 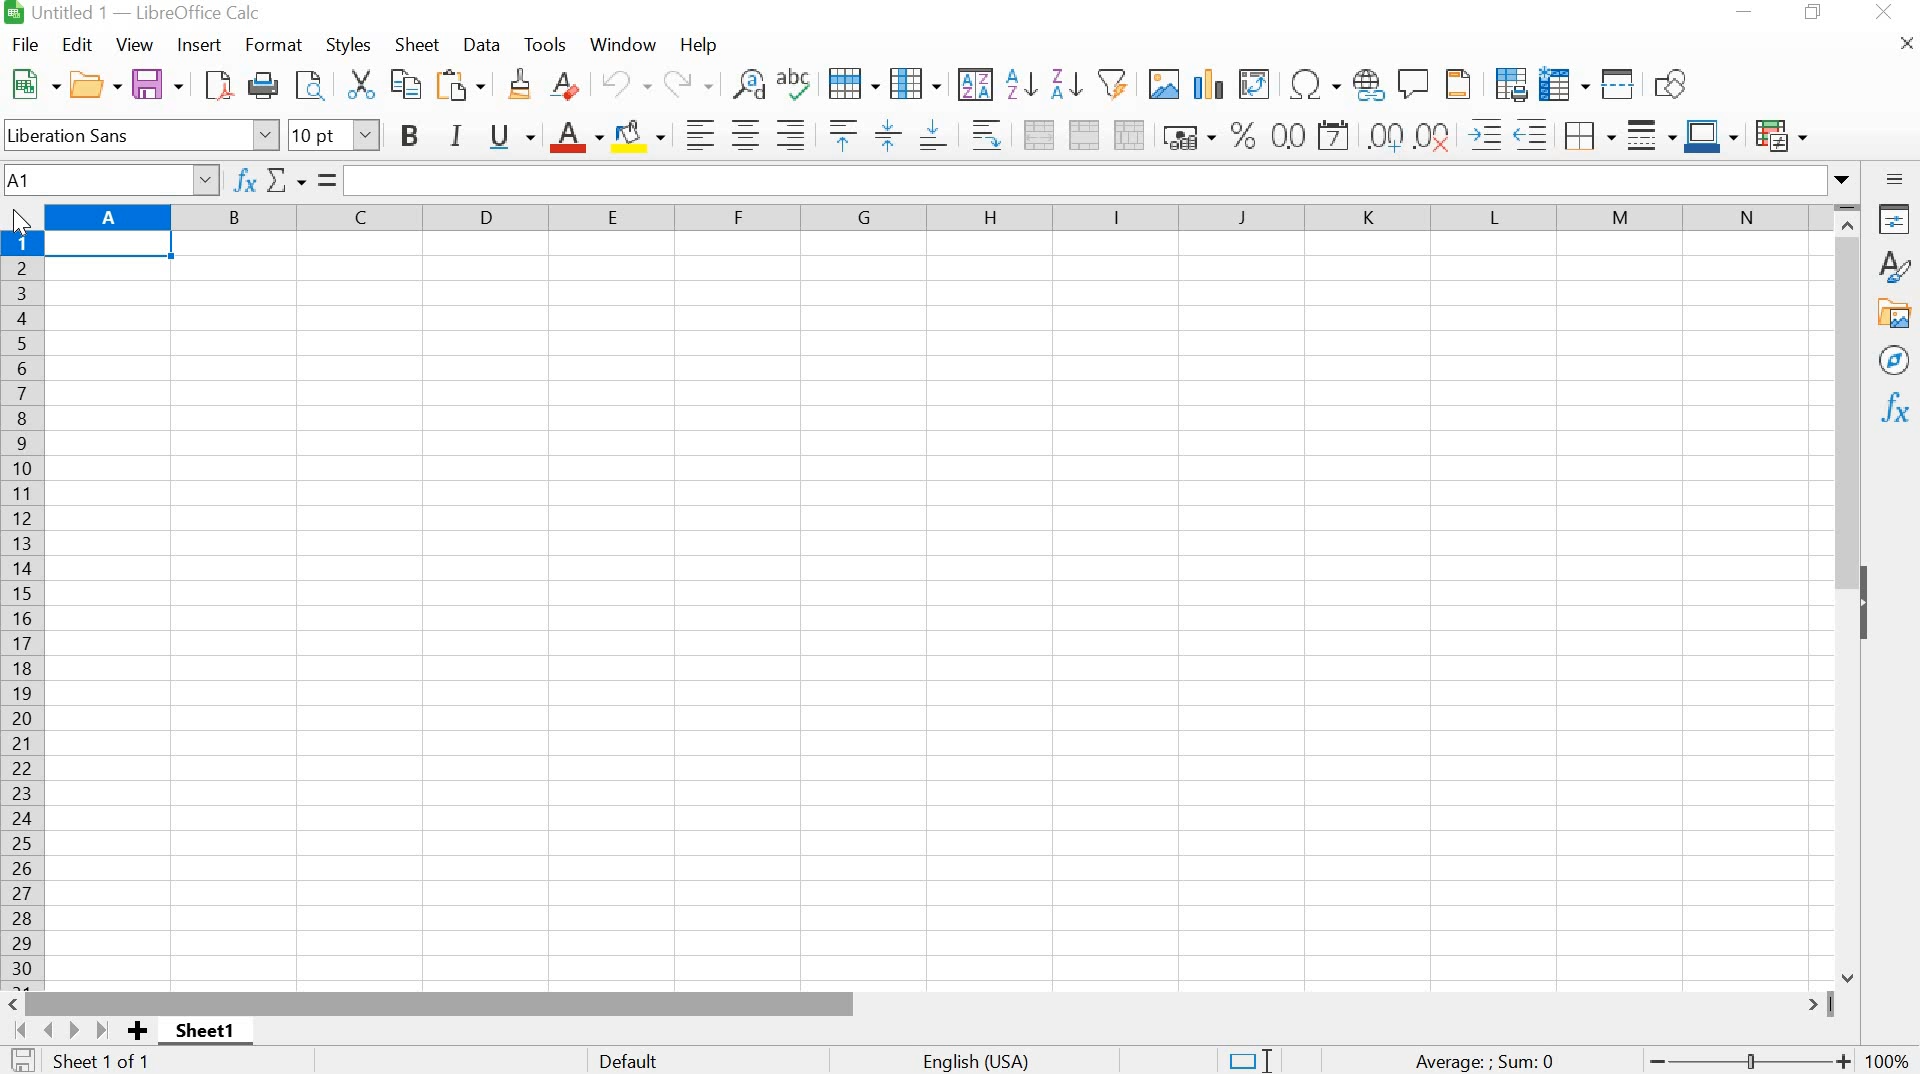 What do you see at coordinates (1111, 84) in the screenshot?
I see `AutoFilter` at bounding box center [1111, 84].